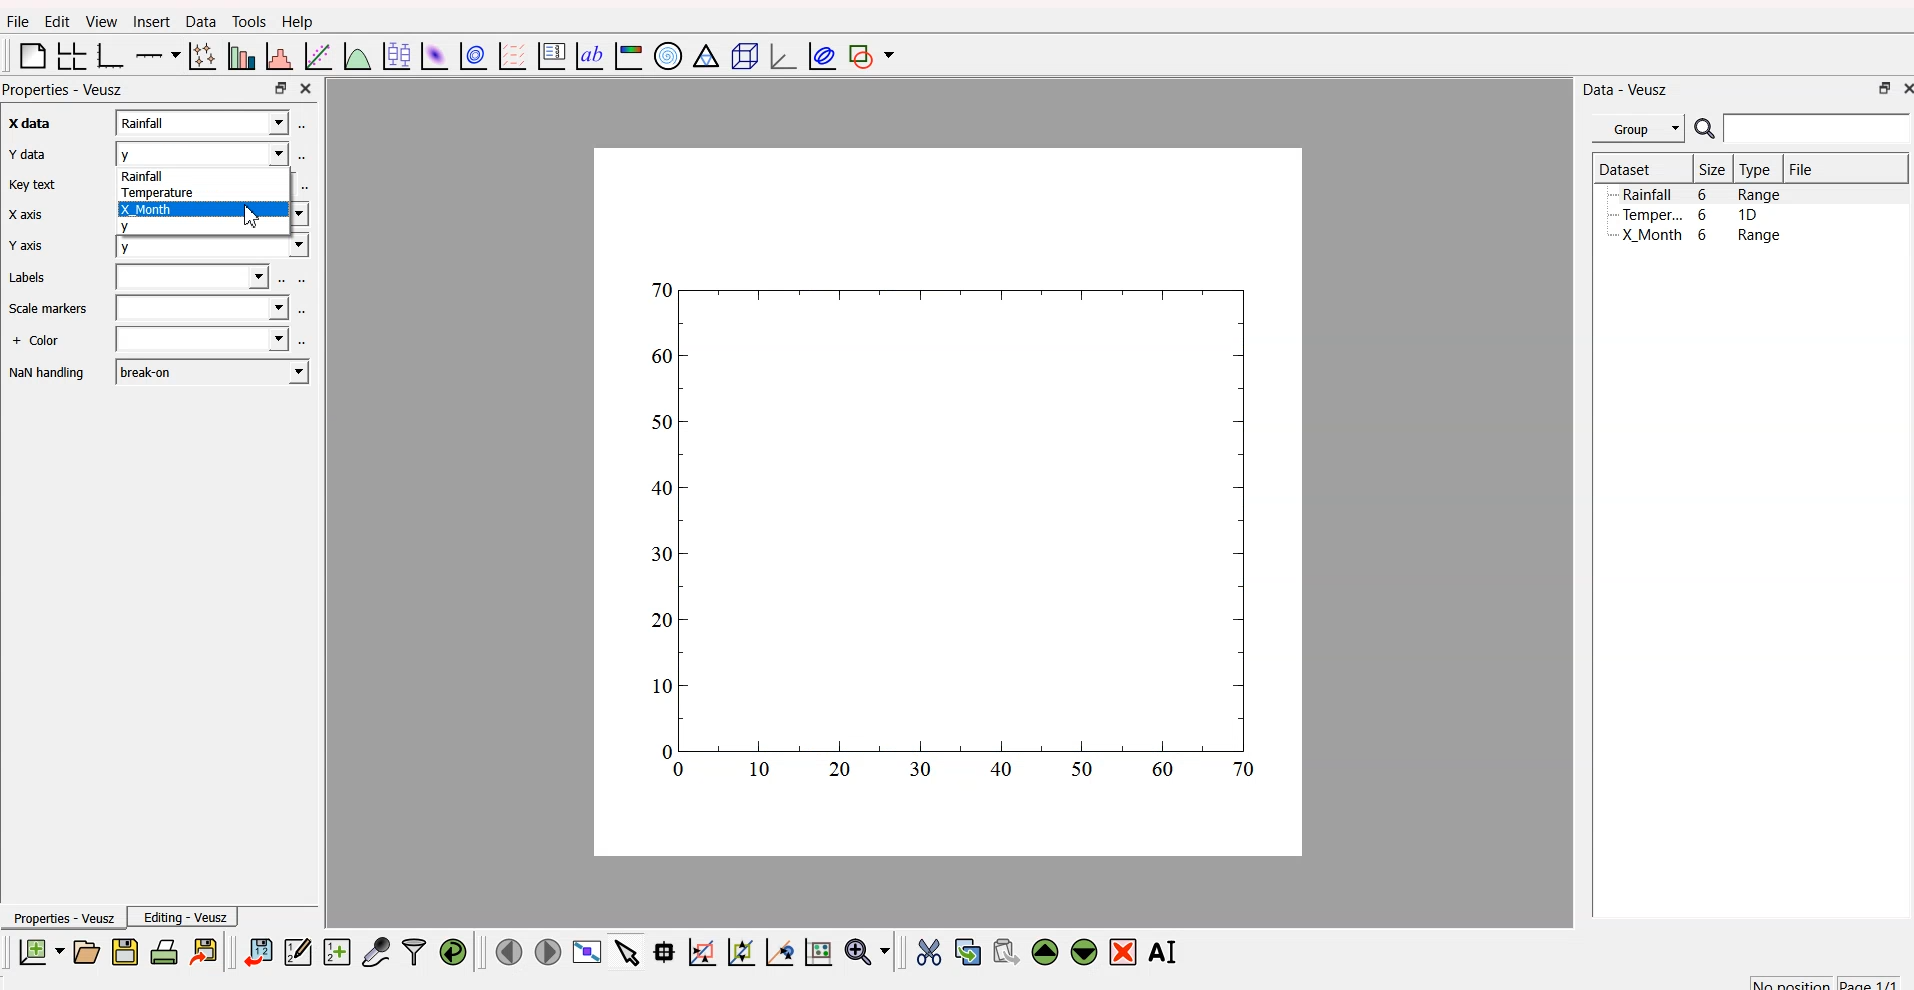 The image size is (1914, 990). Describe the element at coordinates (202, 152) in the screenshot. I see `y` at that location.